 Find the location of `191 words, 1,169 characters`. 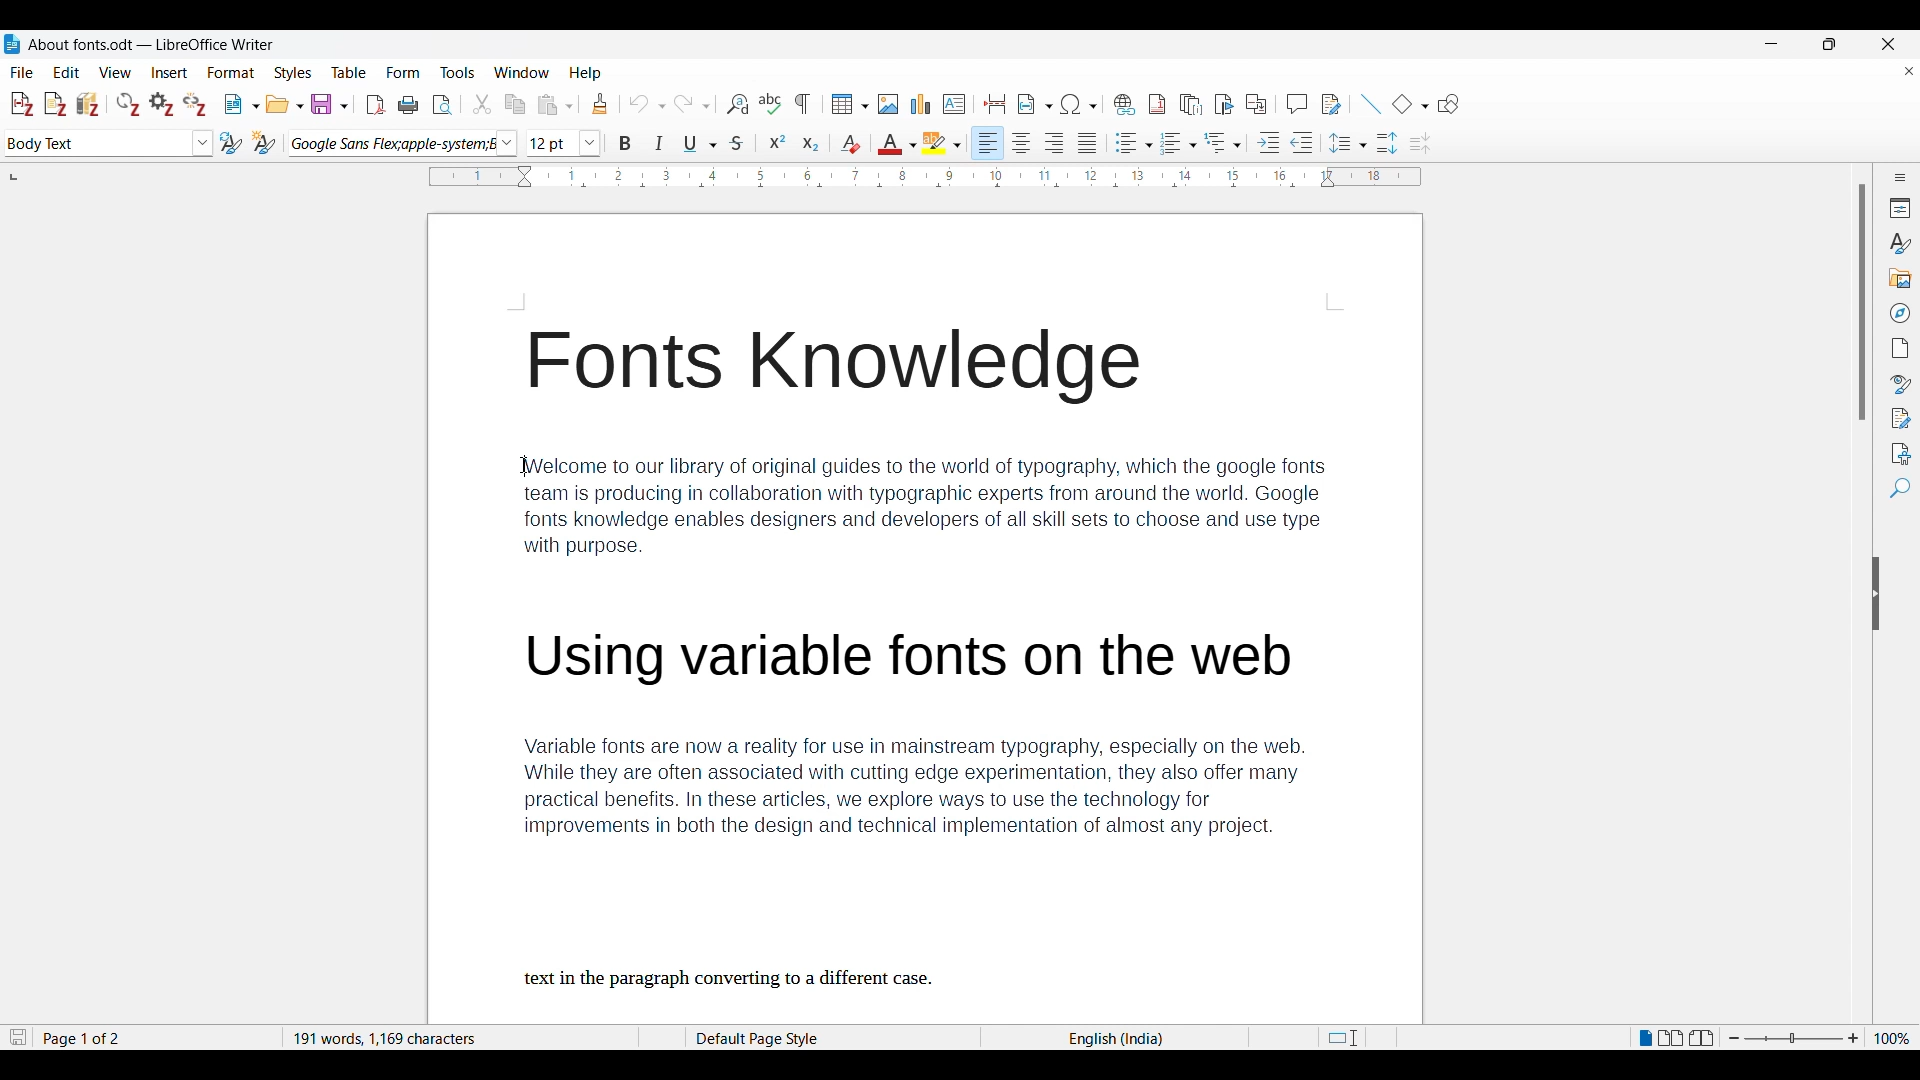

191 words, 1,169 characters is located at coordinates (384, 1035).